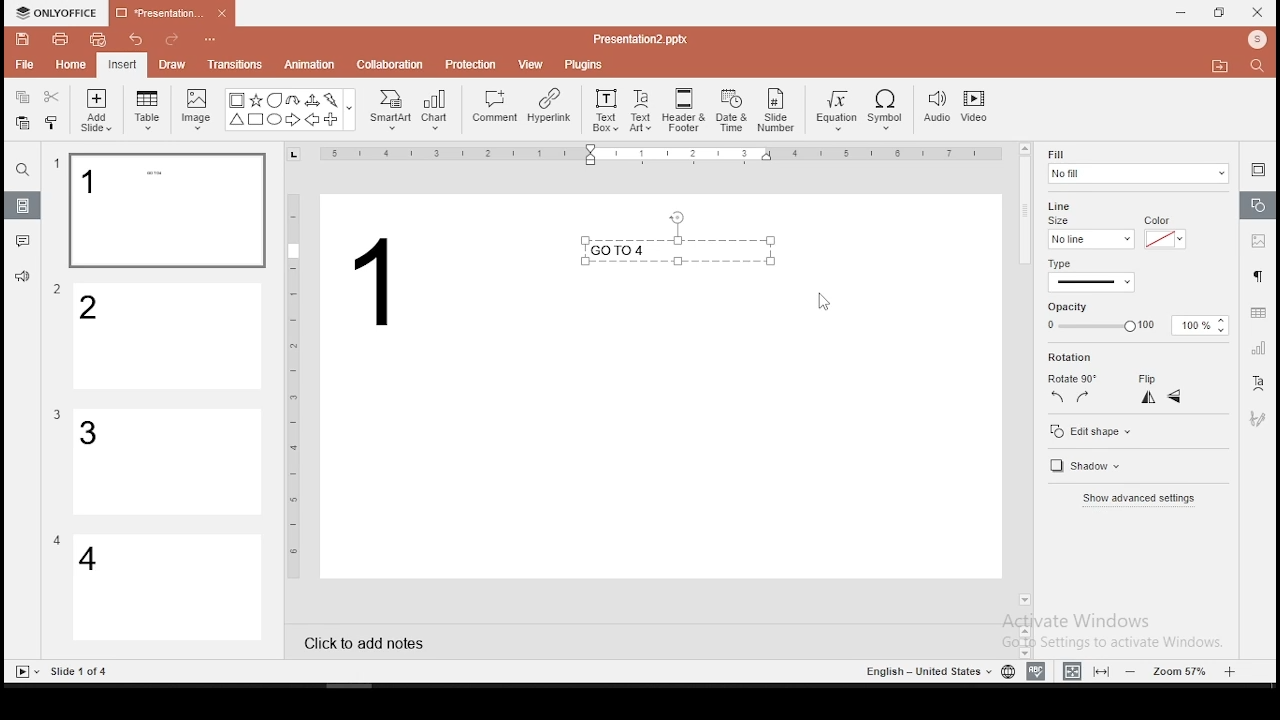 Image resolution: width=1280 pixels, height=720 pixels. Describe the element at coordinates (471, 63) in the screenshot. I see `protection` at that location.